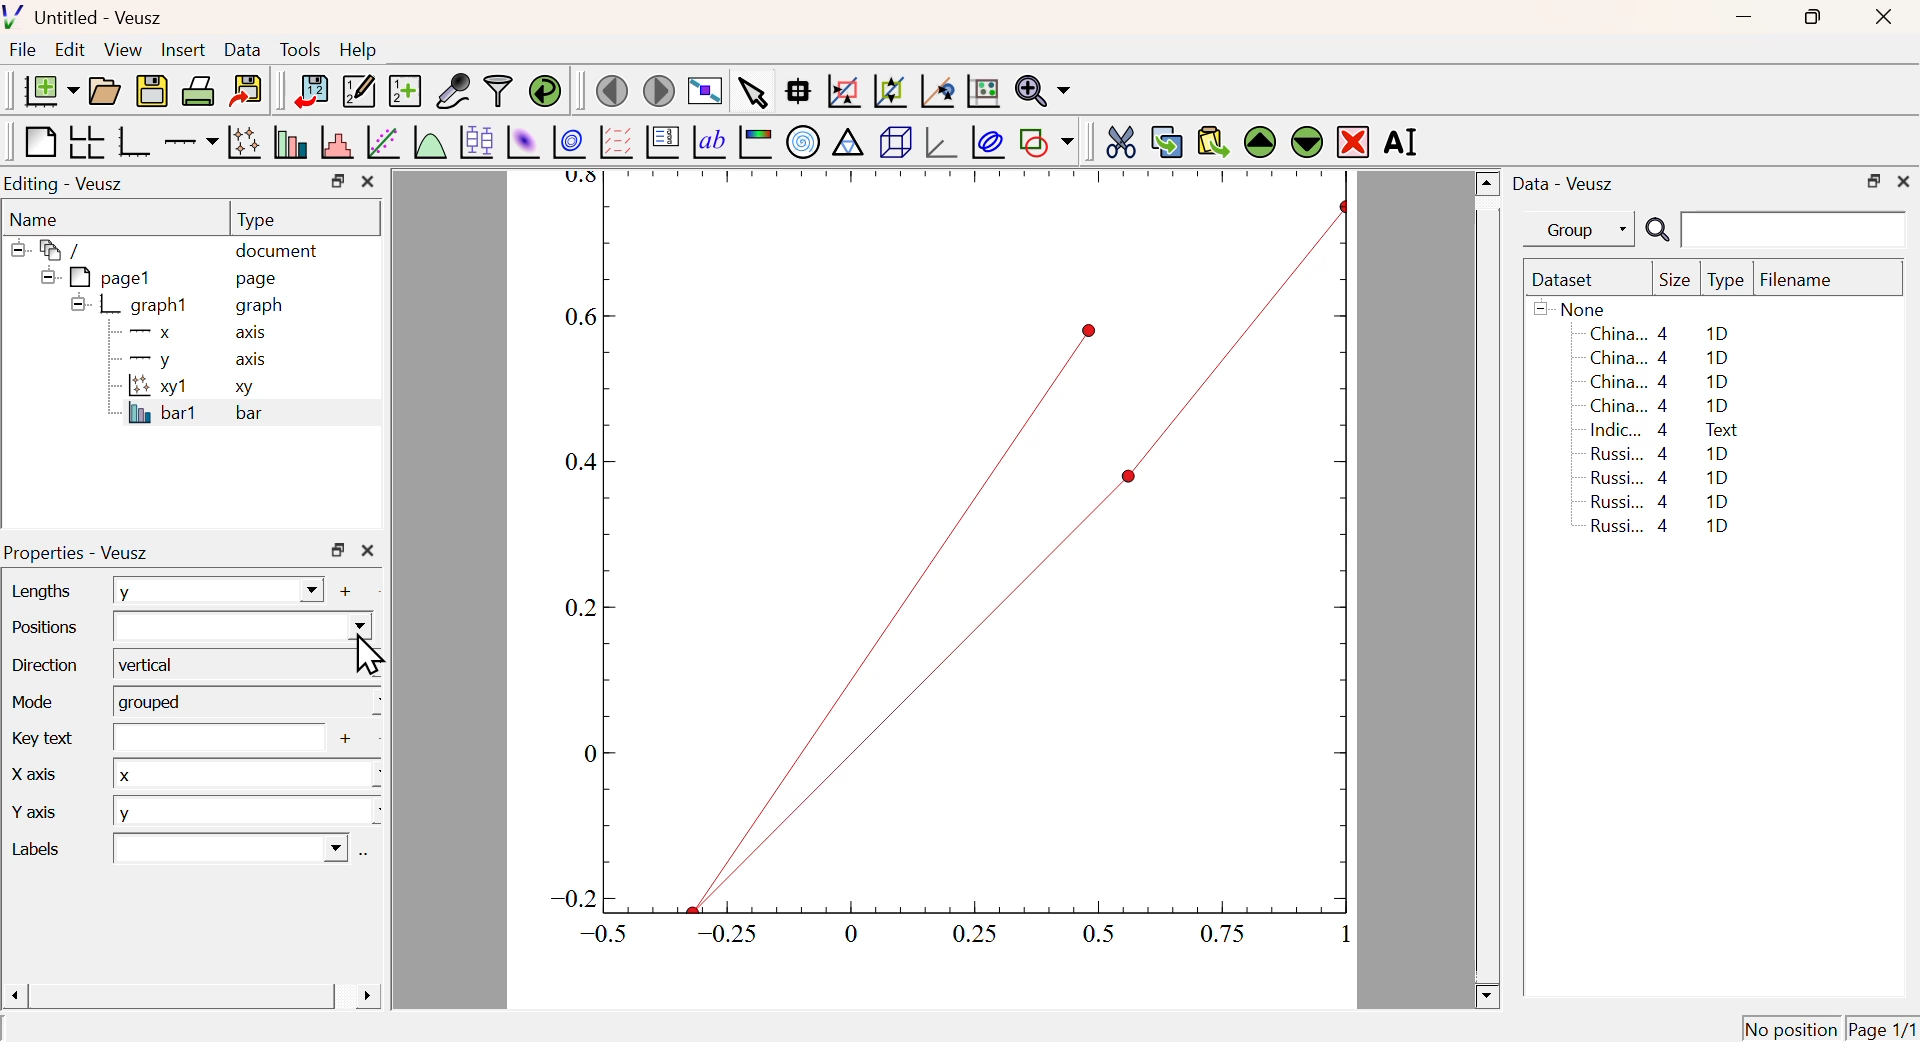  I want to click on graph, so click(262, 307).